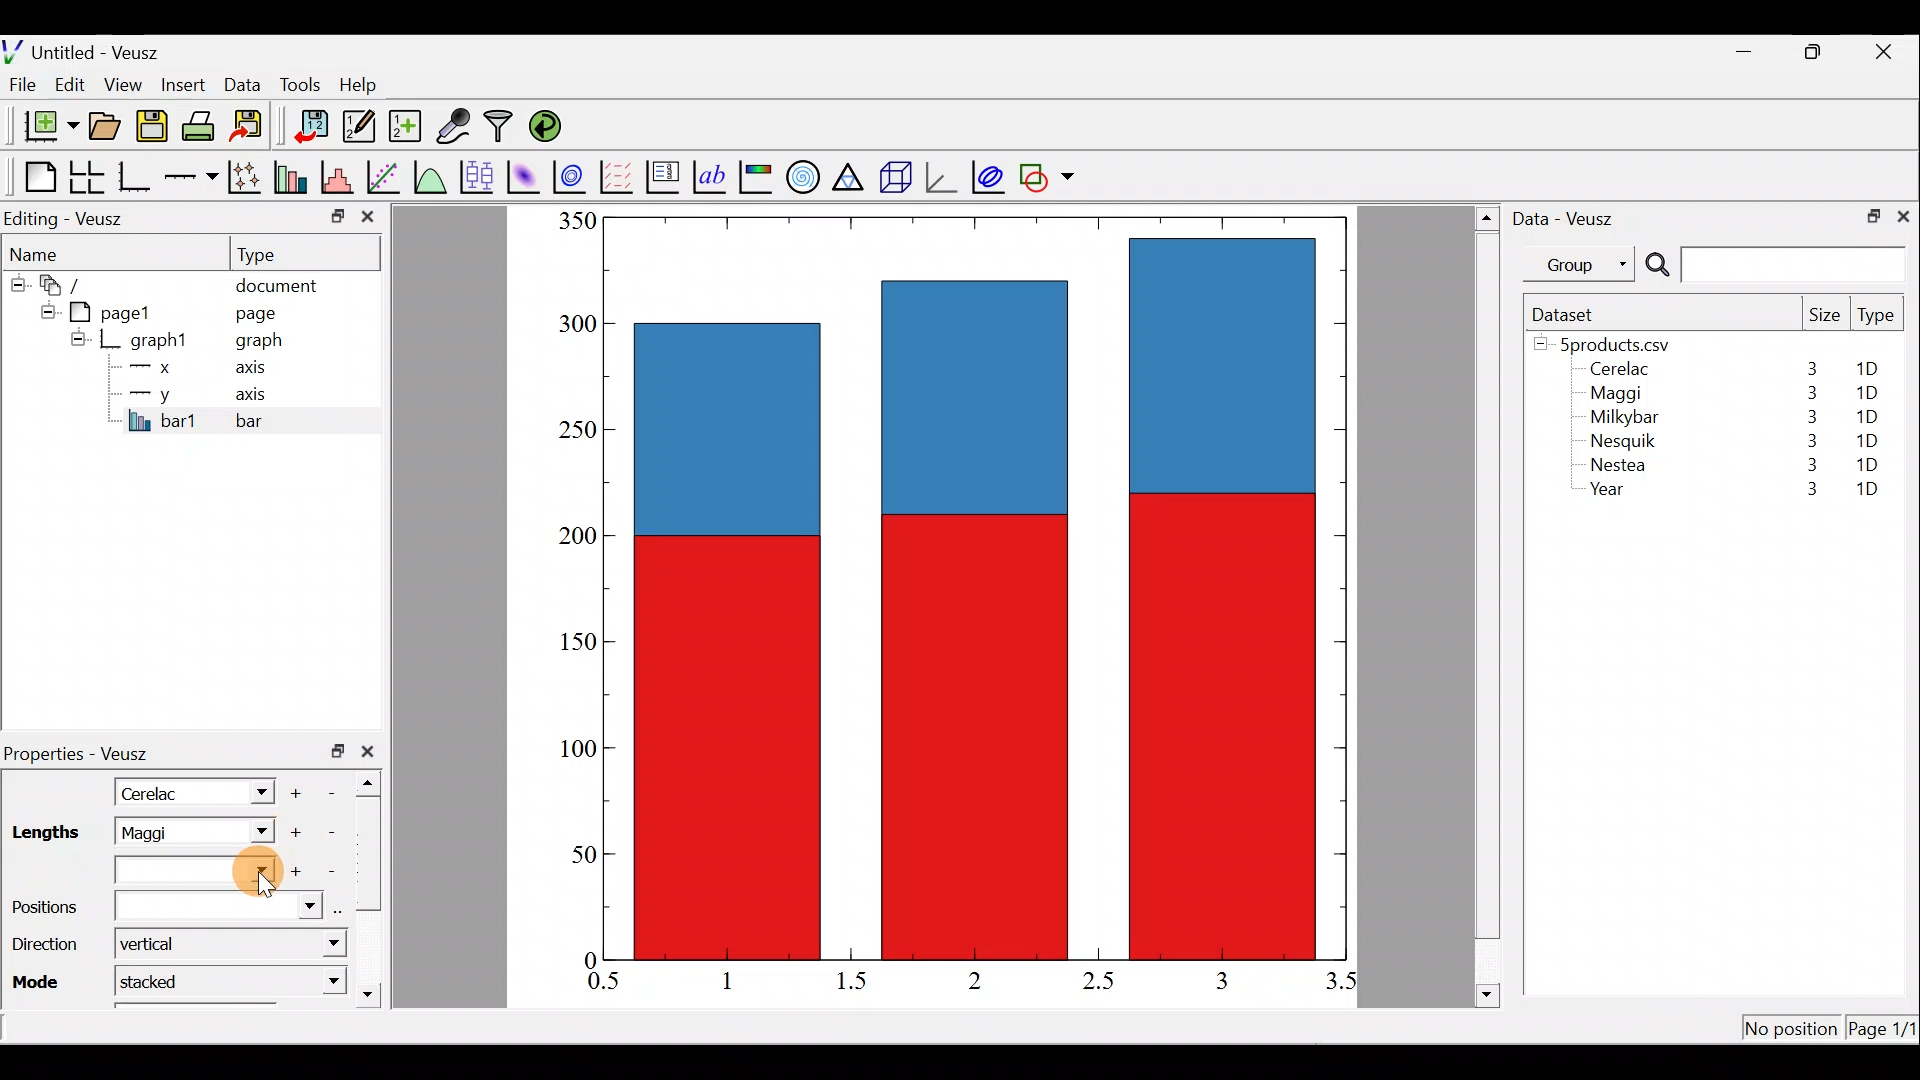 The image size is (1920, 1080). I want to click on Group, so click(1583, 263).